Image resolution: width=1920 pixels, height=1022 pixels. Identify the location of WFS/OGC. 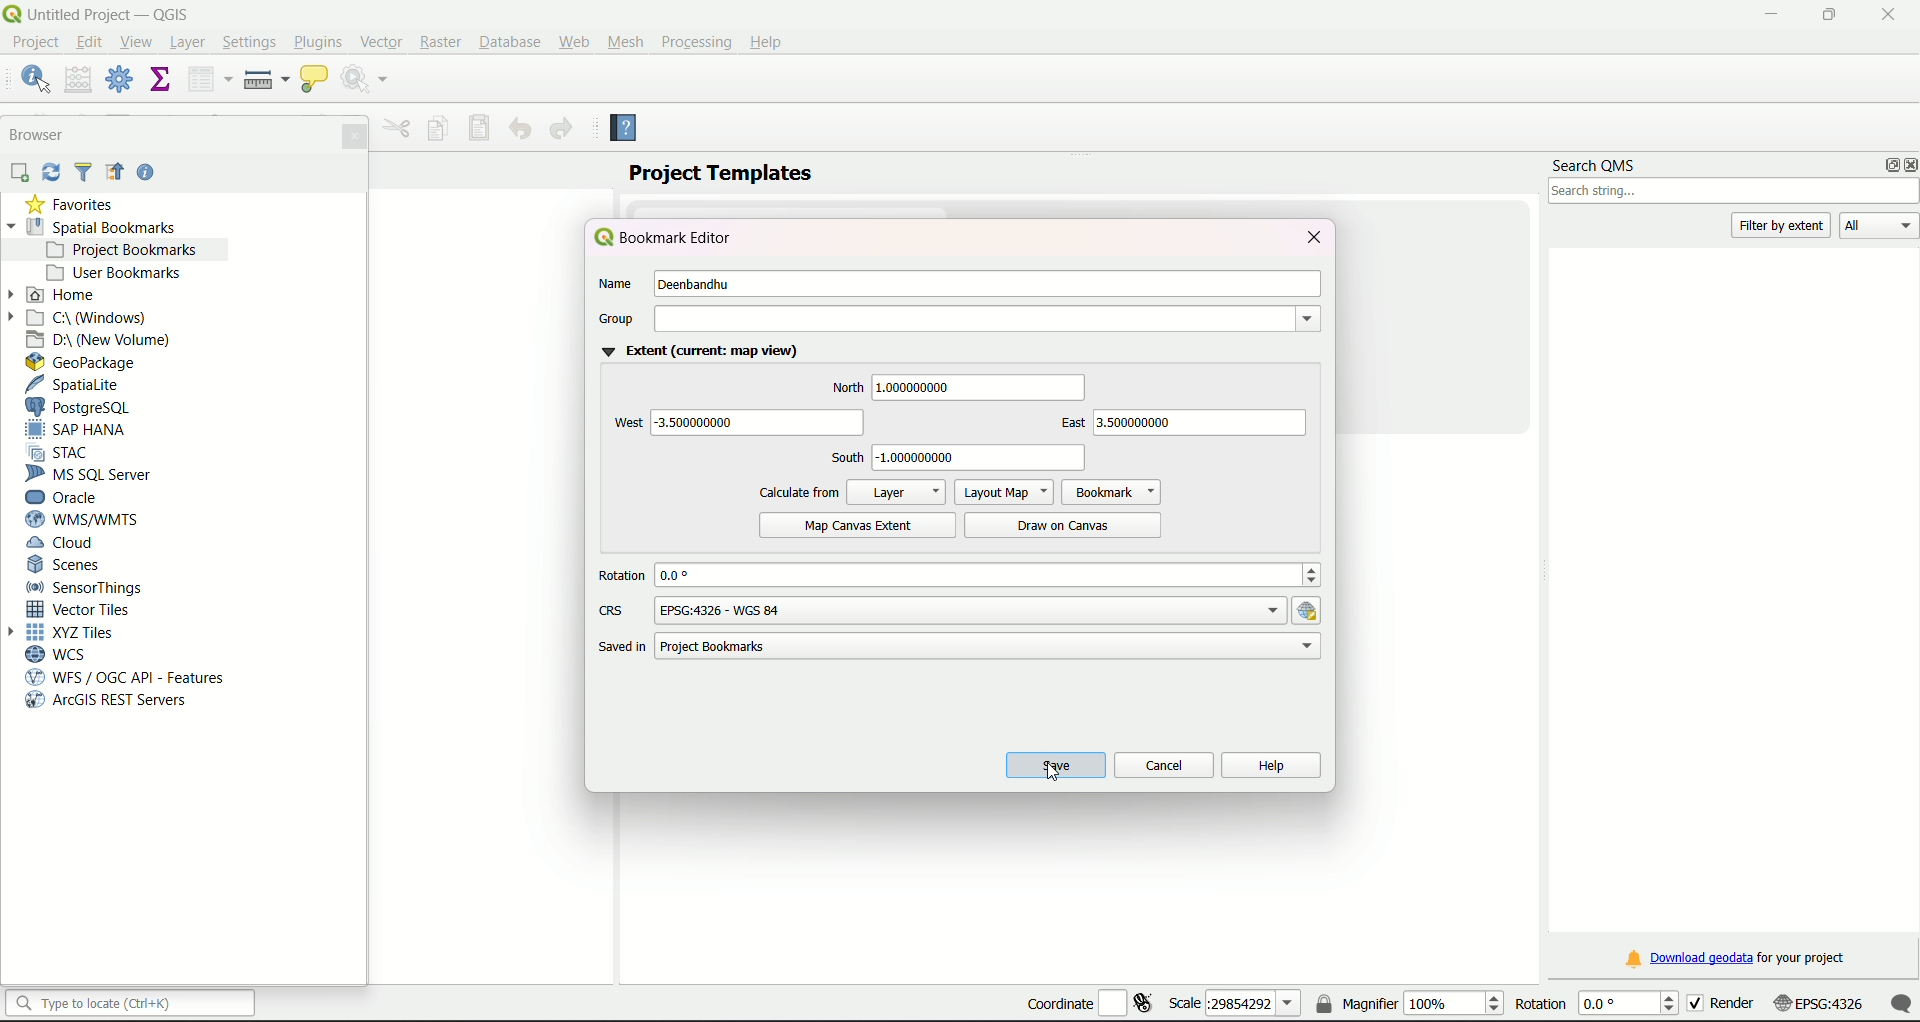
(132, 677).